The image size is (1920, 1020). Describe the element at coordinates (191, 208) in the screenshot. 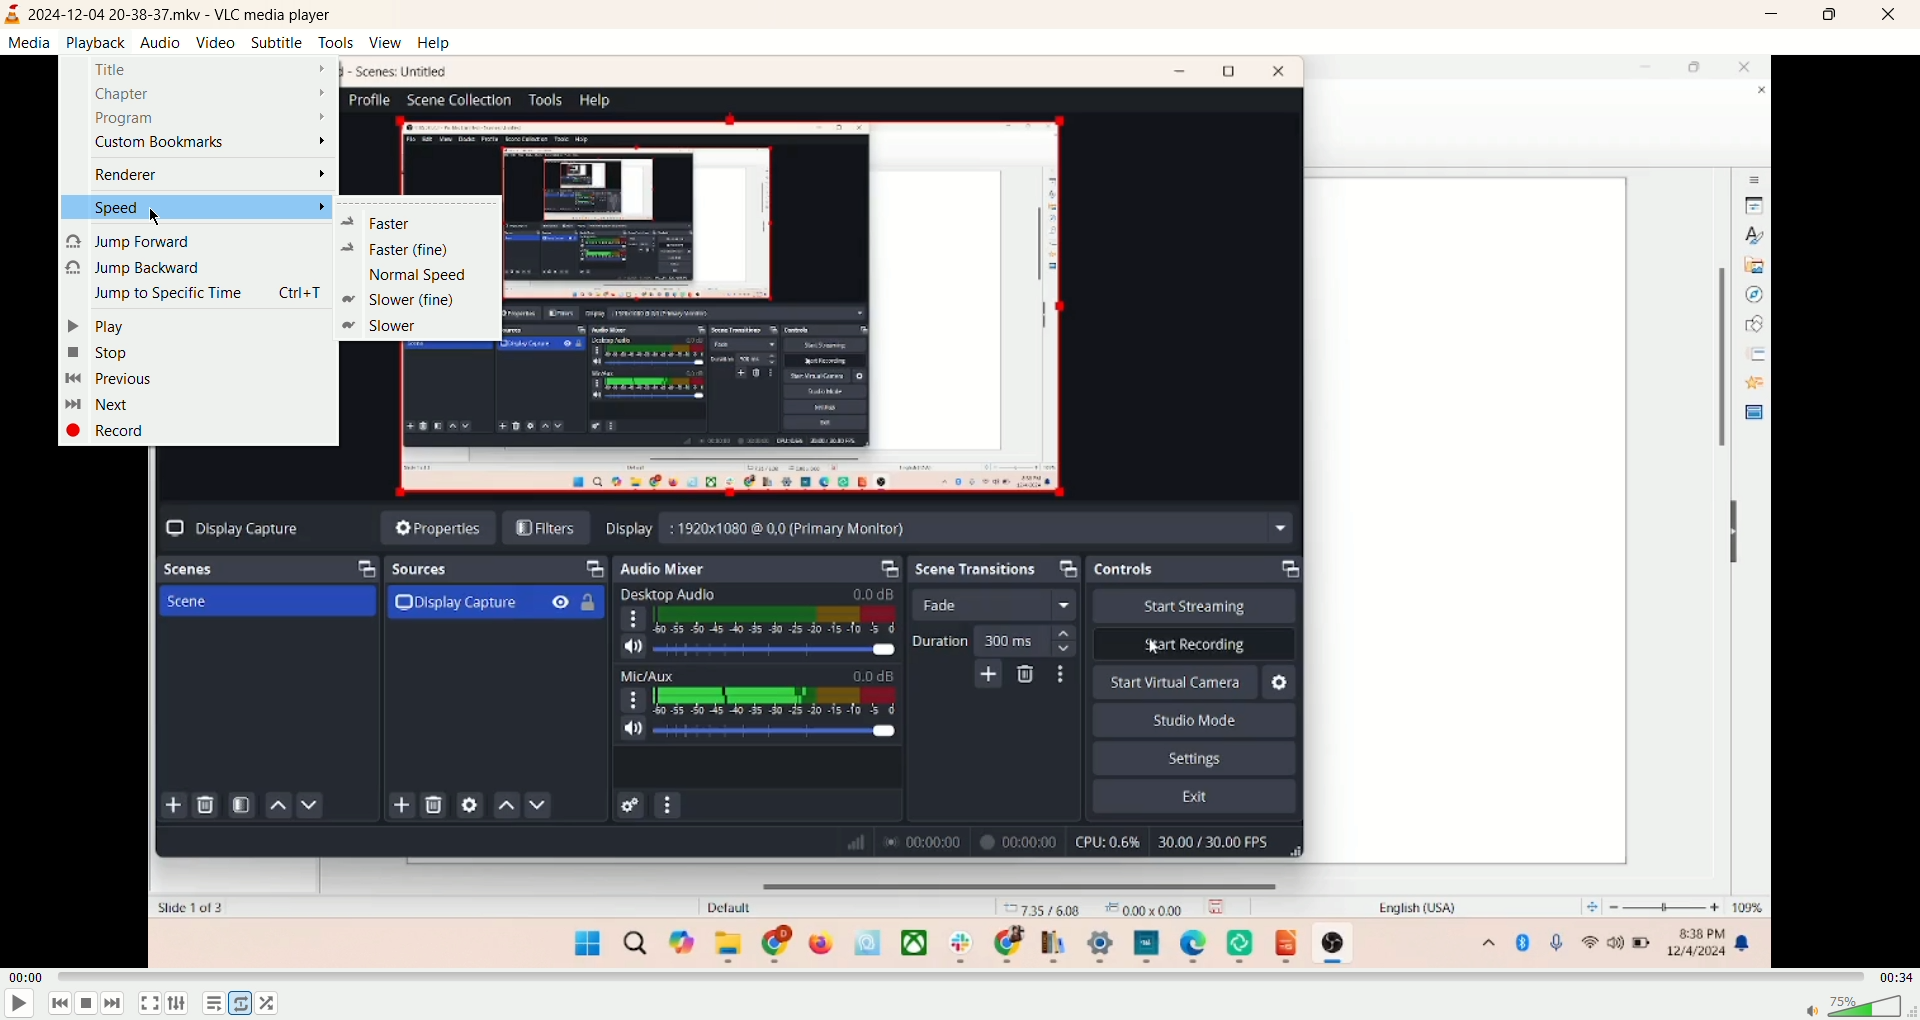

I see `speed` at that location.